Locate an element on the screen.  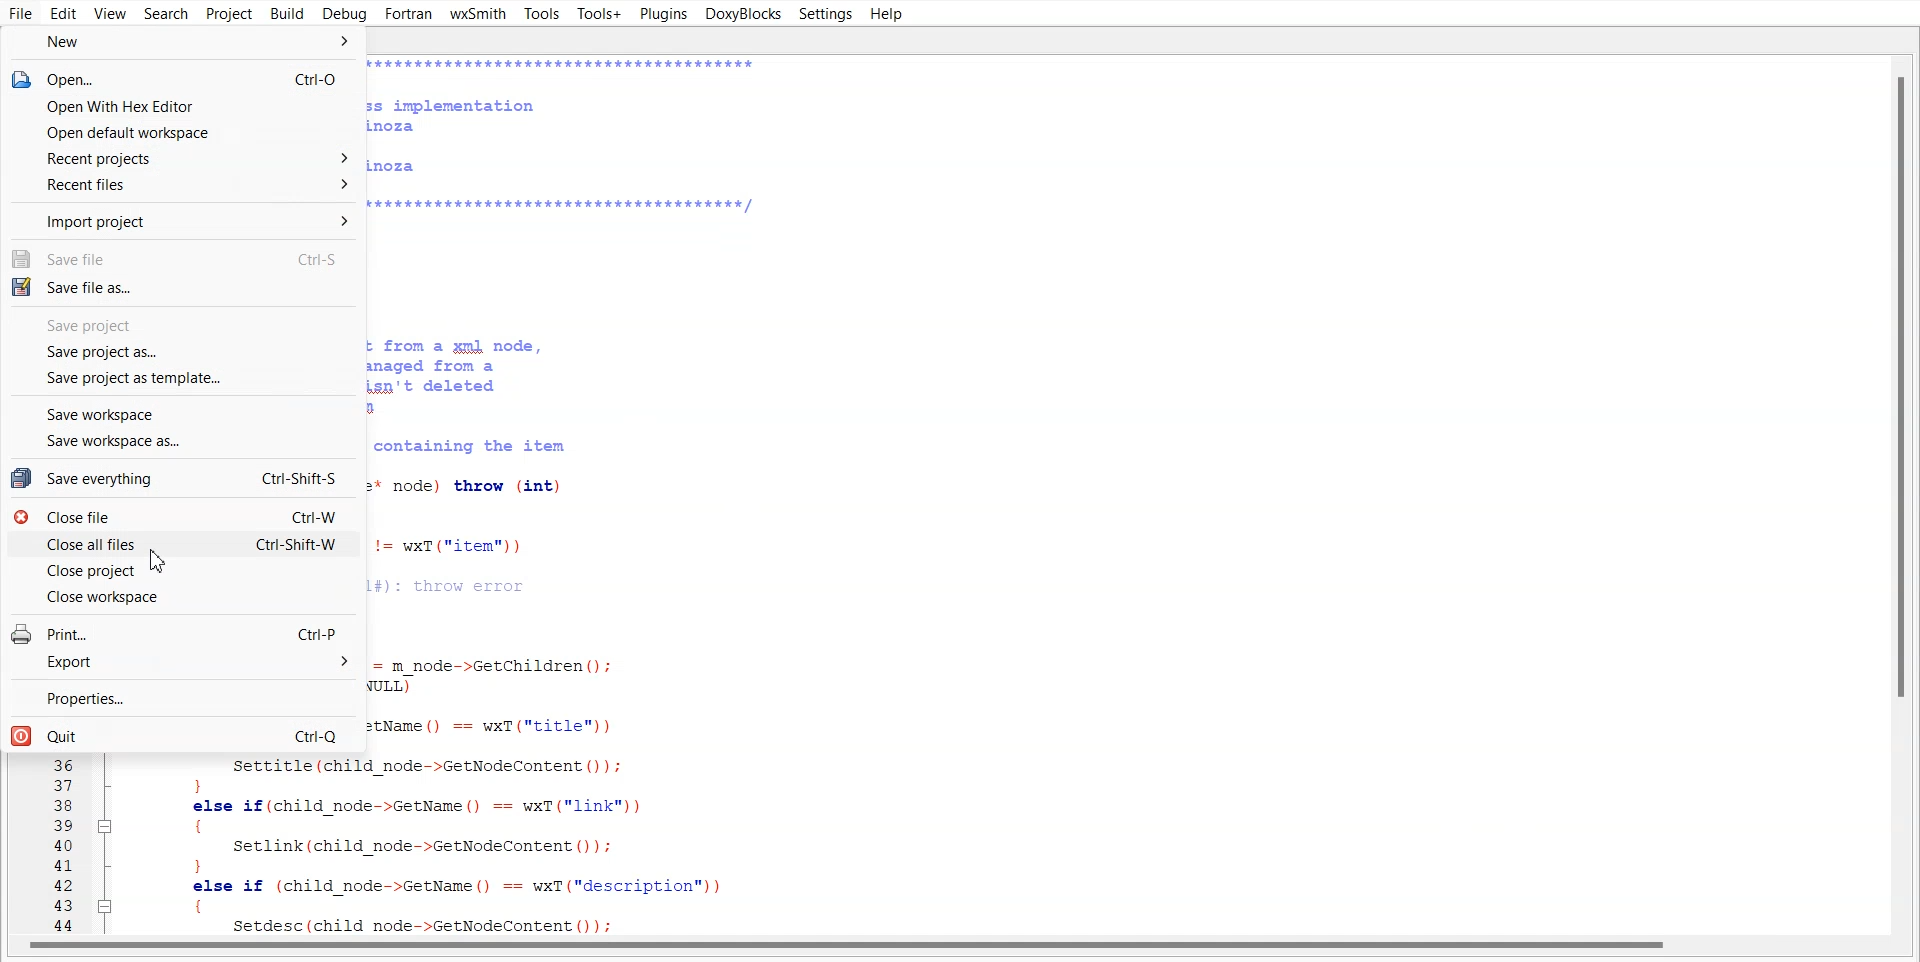
Close workspace is located at coordinates (182, 597).